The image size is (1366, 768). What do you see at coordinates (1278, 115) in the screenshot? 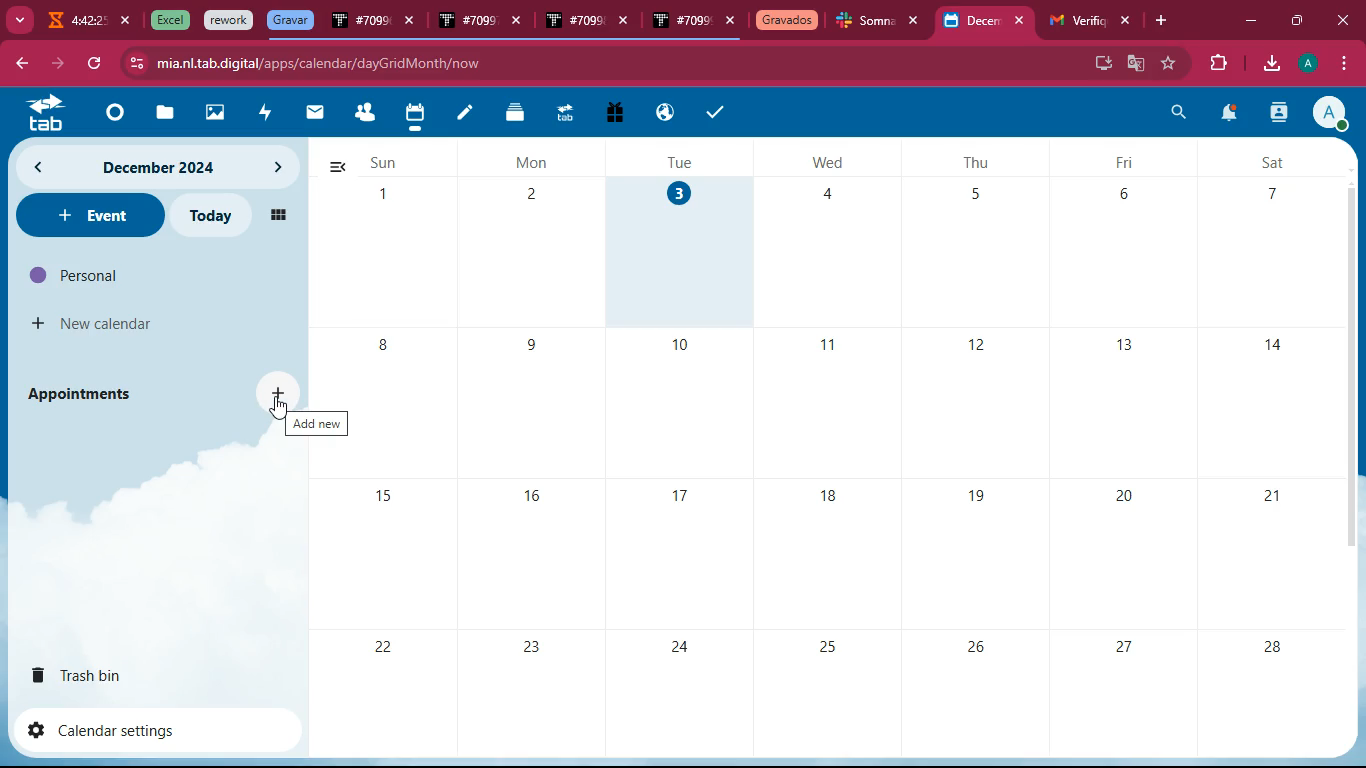
I see `user` at bounding box center [1278, 115].